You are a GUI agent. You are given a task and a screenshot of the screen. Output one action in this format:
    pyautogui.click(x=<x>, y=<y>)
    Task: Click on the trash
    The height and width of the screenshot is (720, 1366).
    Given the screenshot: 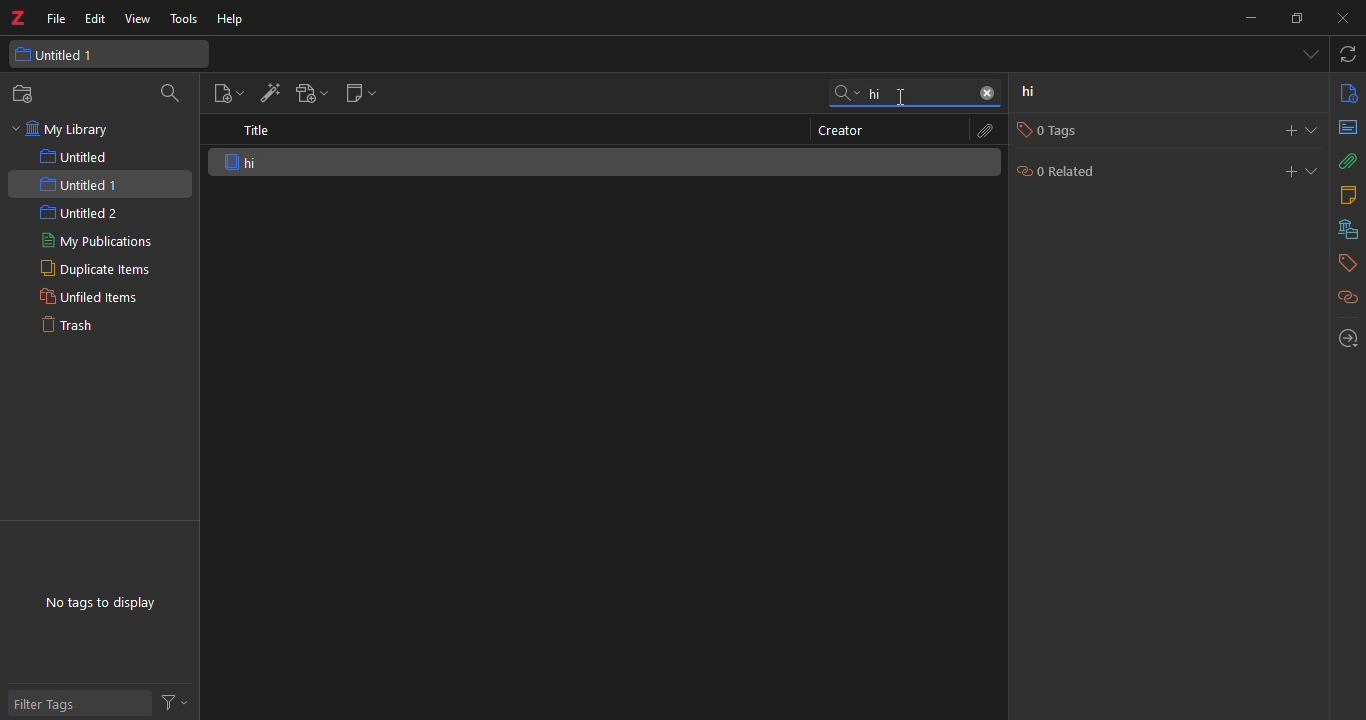 What is the action you would take?
    pyautogui.click(x=66, y=324)
    